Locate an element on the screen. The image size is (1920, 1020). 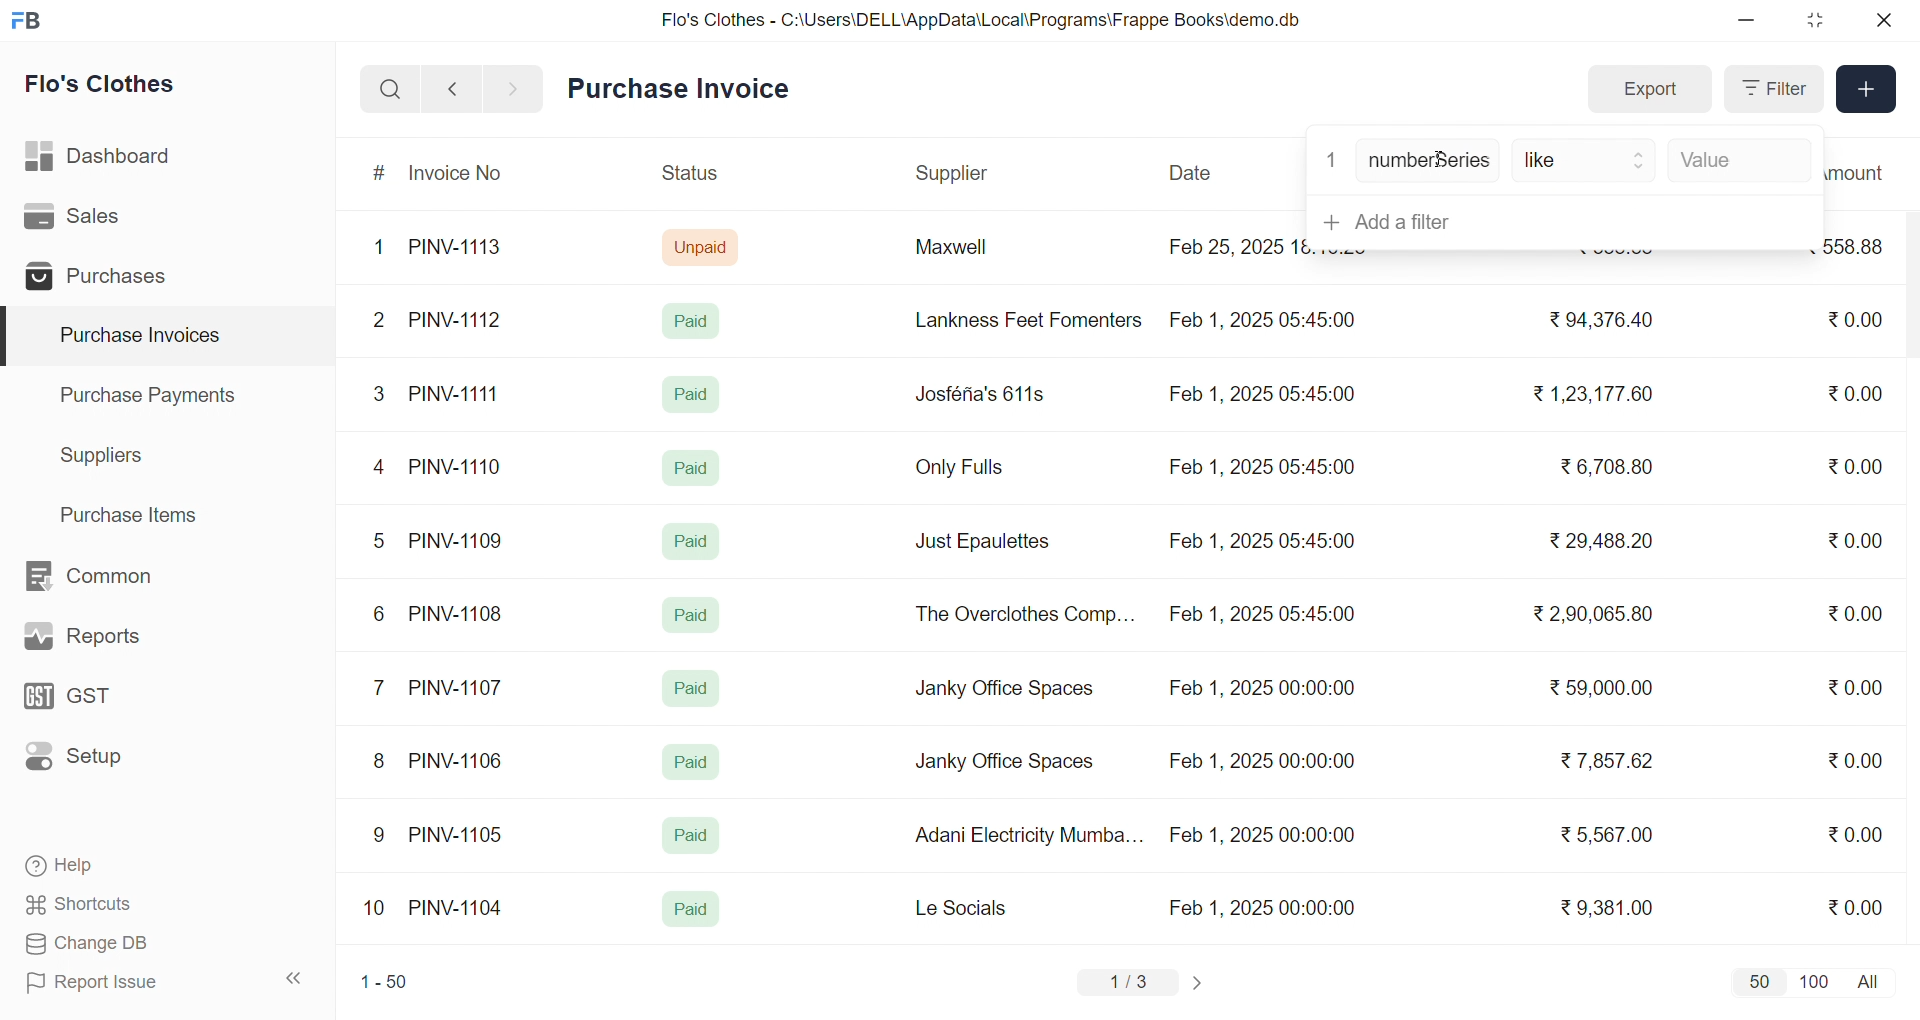
Janky Office Spaces is located at coordinates (1006, 690).